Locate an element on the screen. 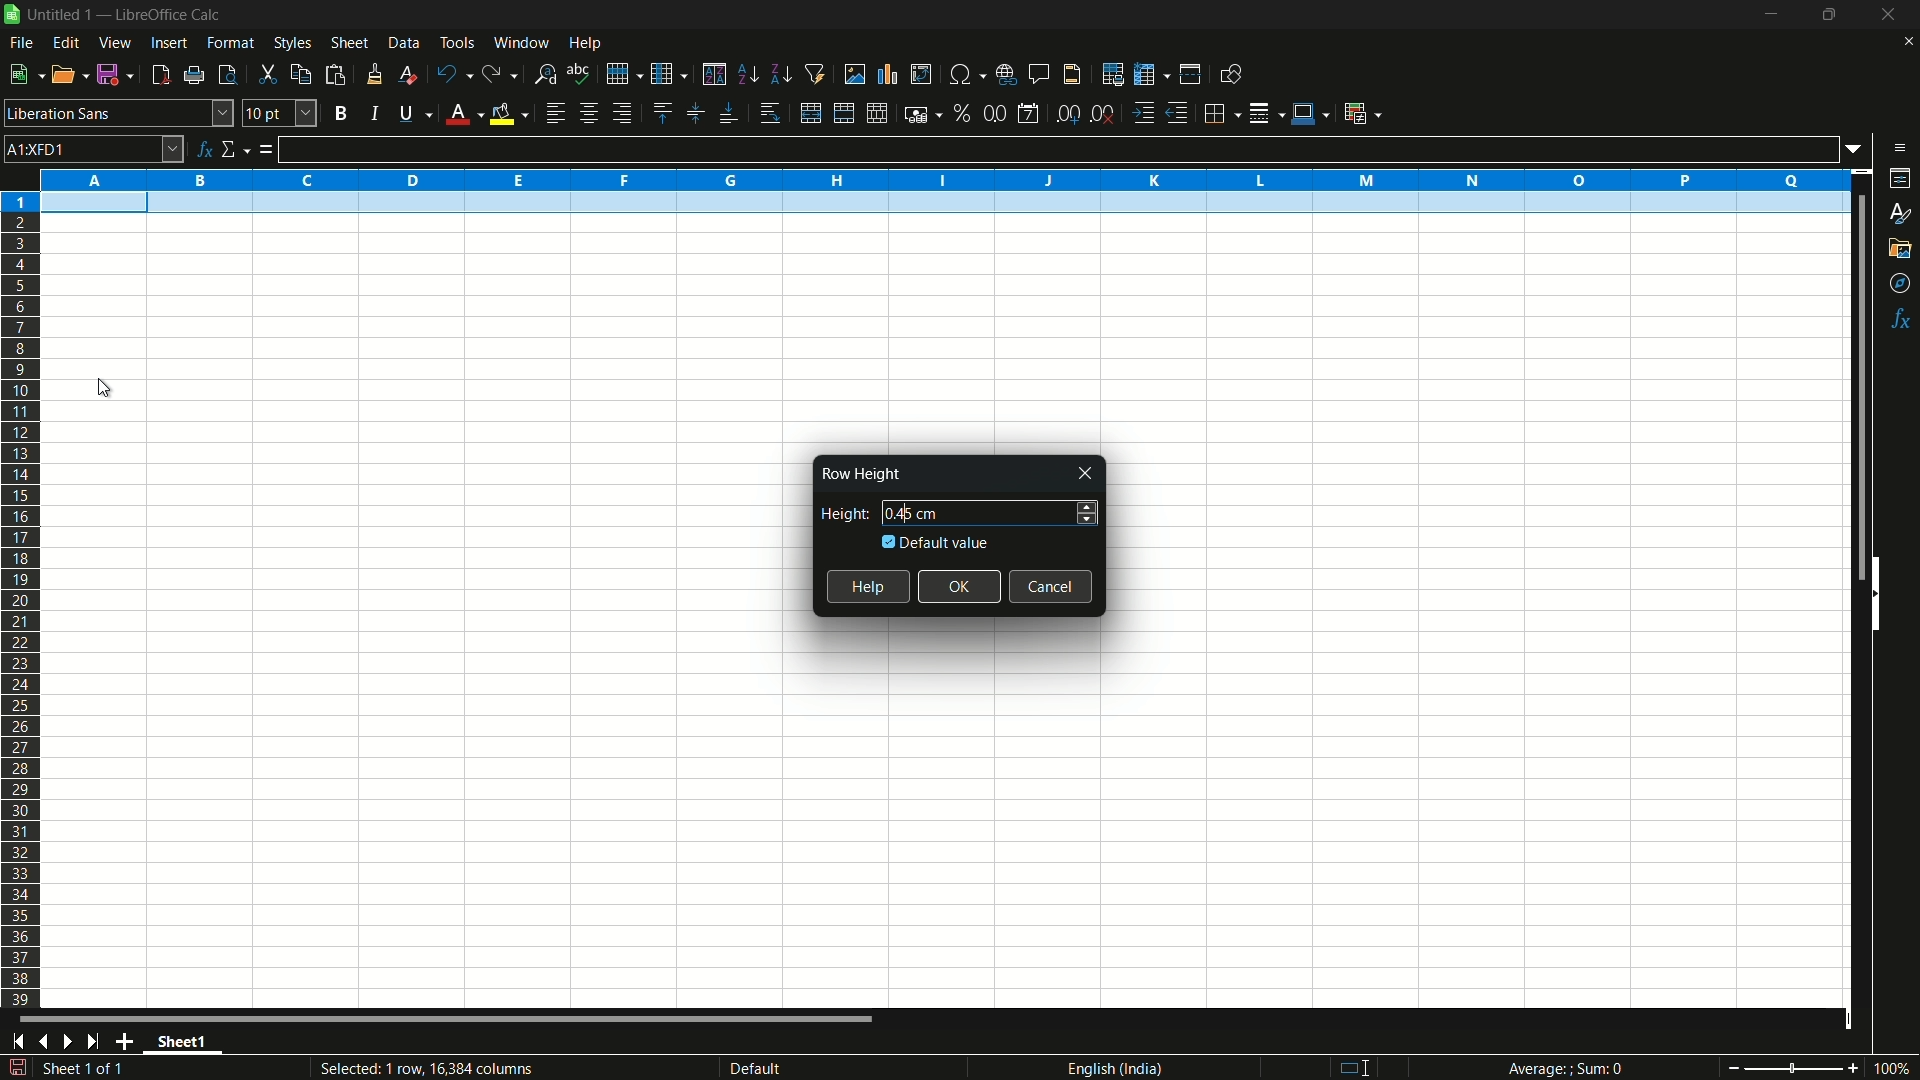 The image size is (1920, 1080). align left is located at coordinates (554, 114).